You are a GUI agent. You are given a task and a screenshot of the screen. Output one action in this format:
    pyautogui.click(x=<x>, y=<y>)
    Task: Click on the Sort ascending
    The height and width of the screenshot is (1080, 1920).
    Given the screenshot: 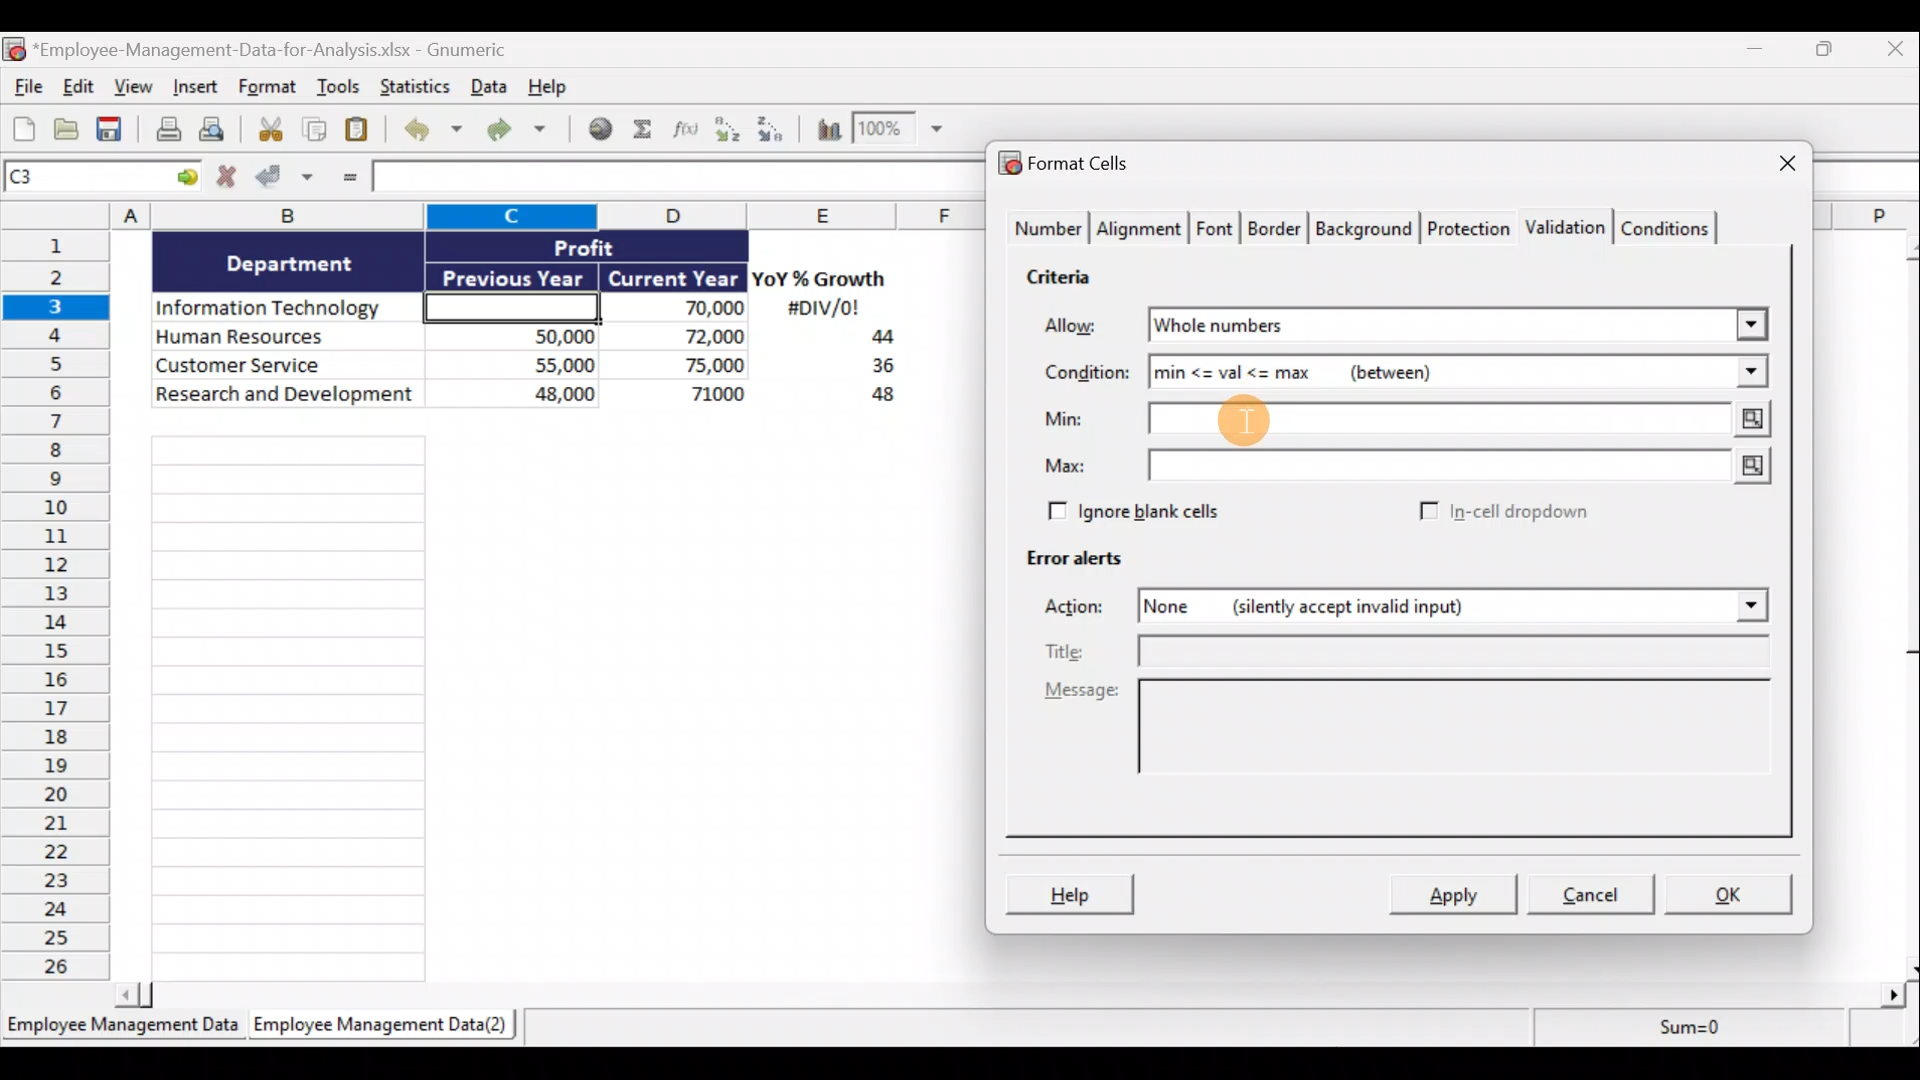 What is the action you would take?
    pyautogui.click(x=727, y=129)
    